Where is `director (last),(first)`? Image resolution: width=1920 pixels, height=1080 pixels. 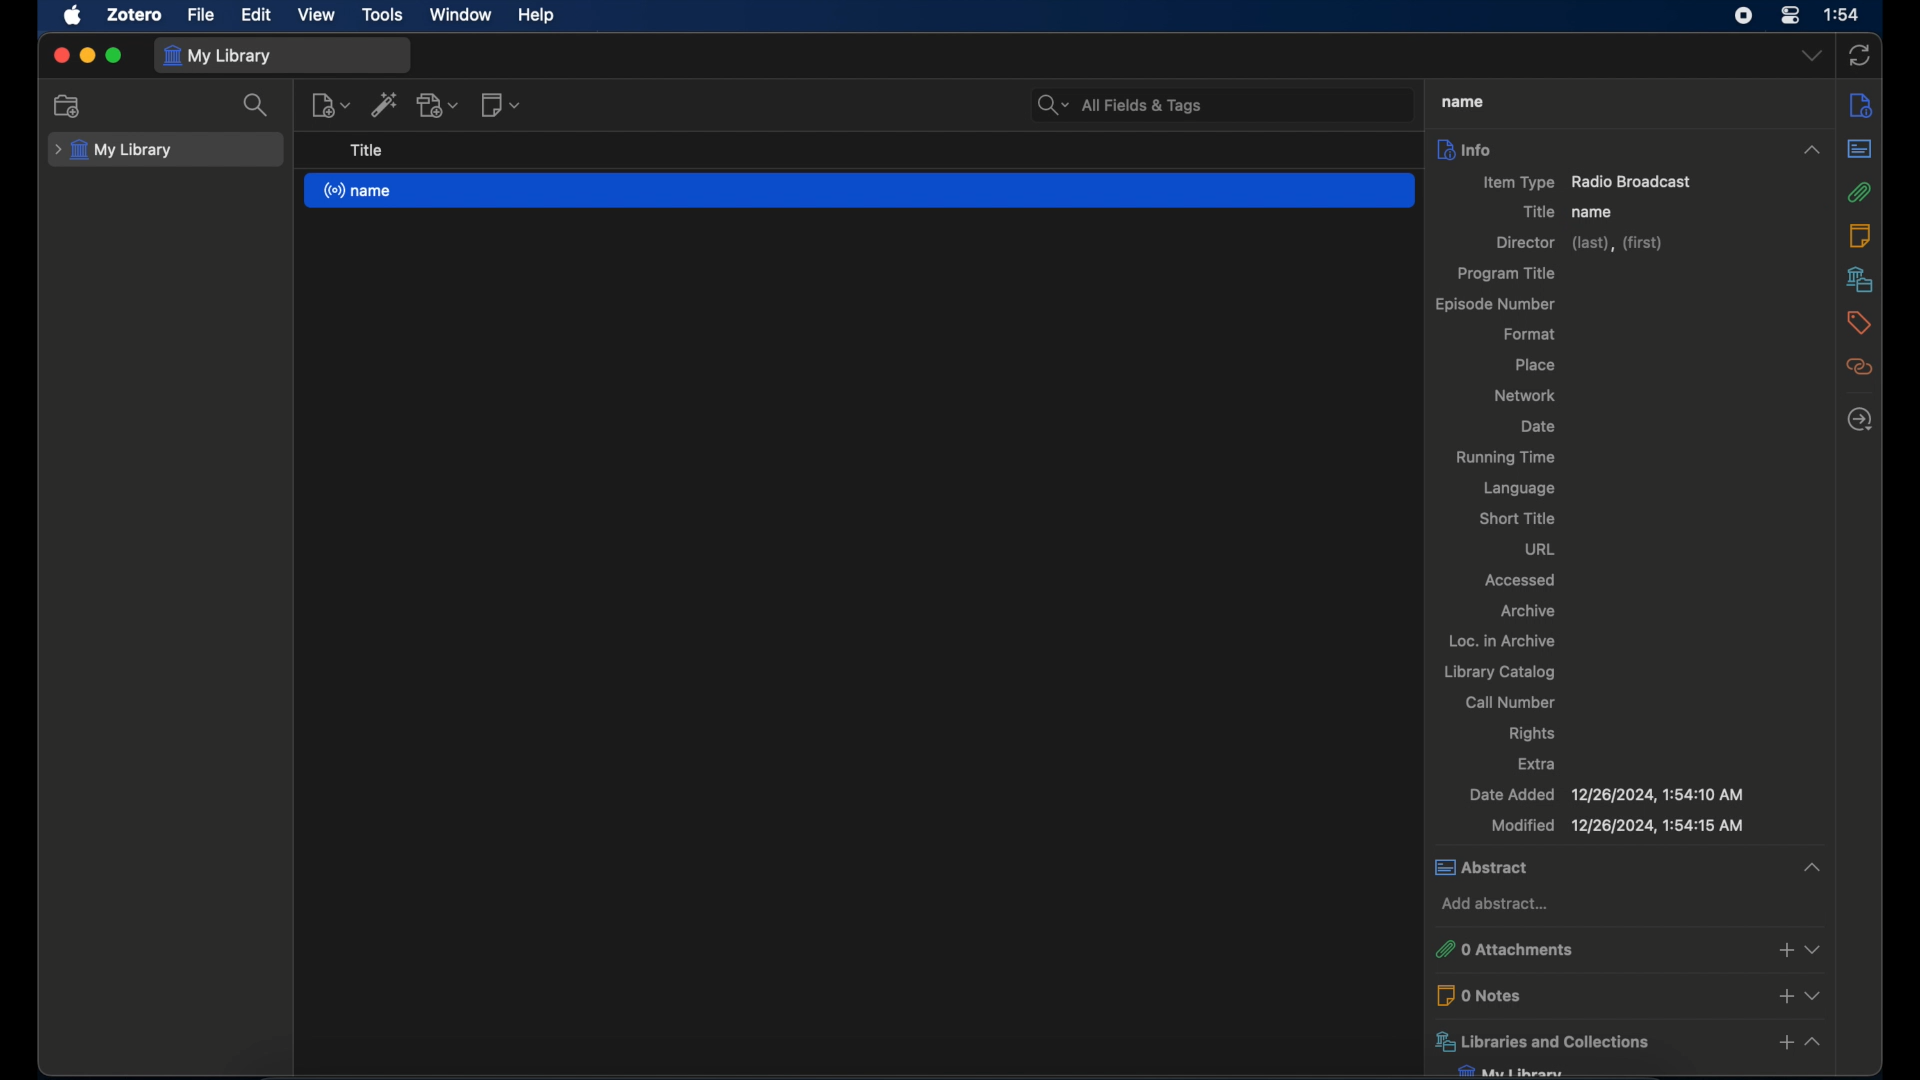 director (last),(first) is located at coordinates (1582, 244).